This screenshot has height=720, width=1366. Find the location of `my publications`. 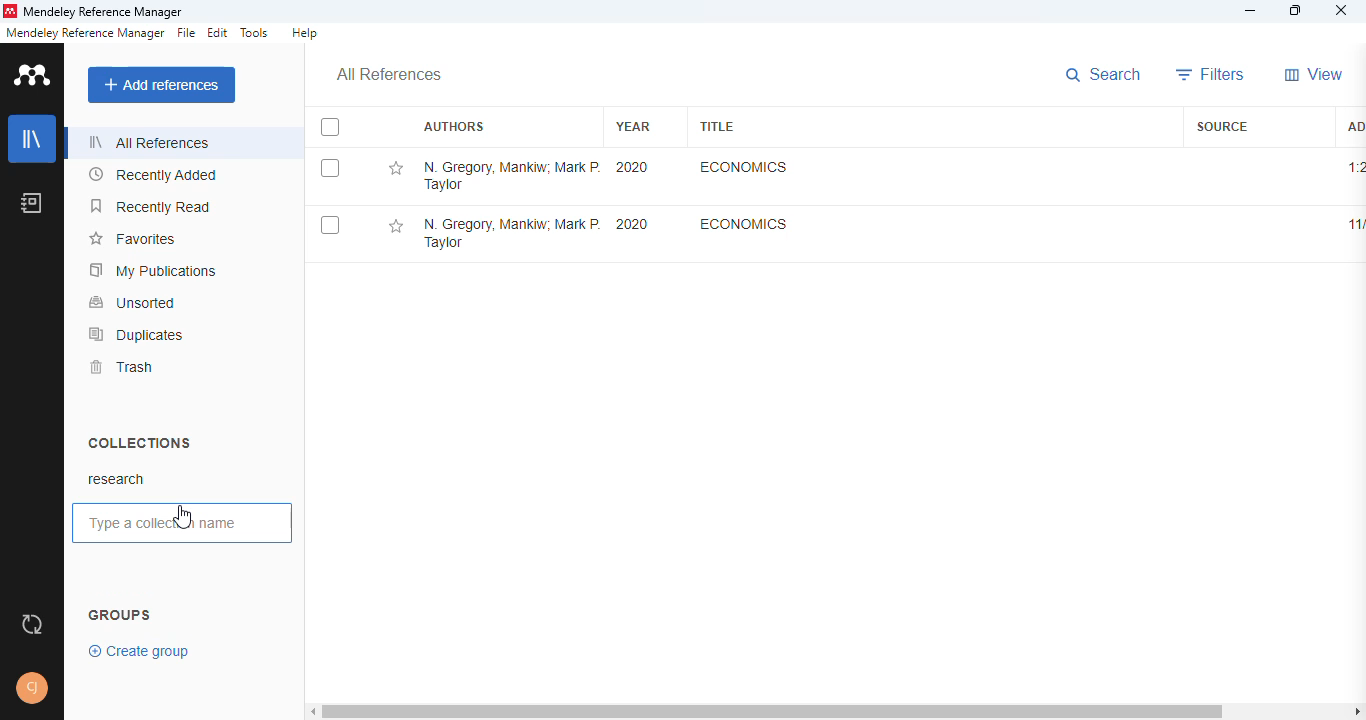

my publications is located at coordinates (154, 270).